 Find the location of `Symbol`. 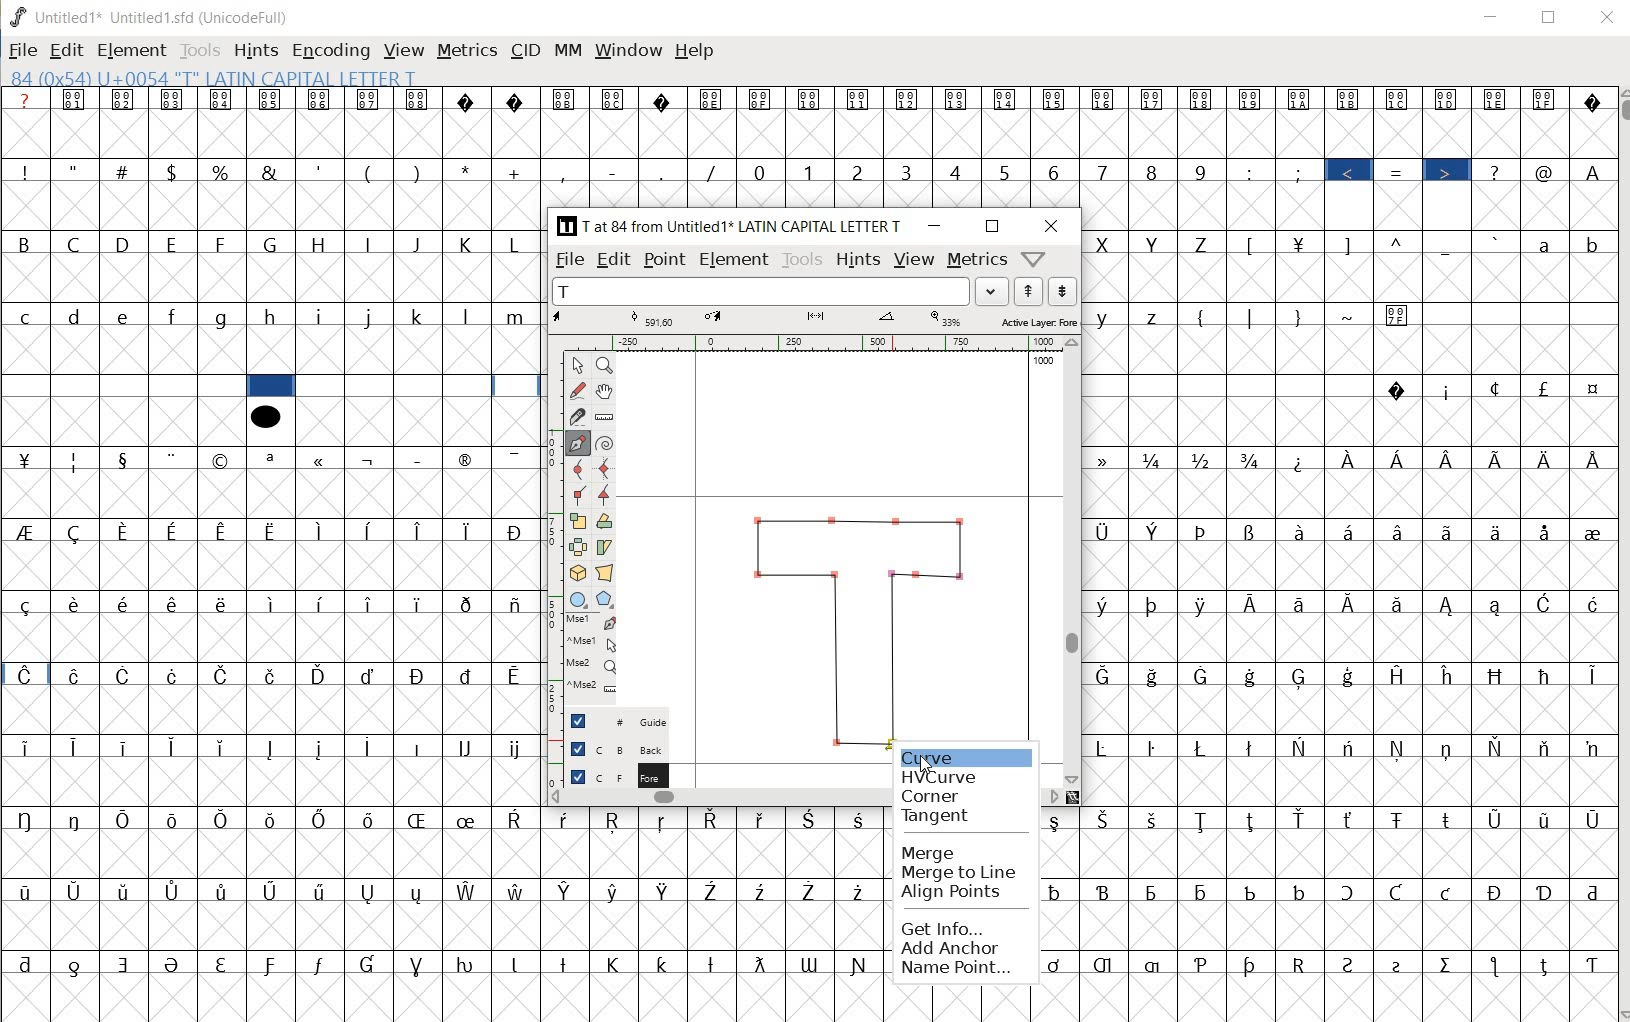

Symbol is located at coordinates (1545, 388).